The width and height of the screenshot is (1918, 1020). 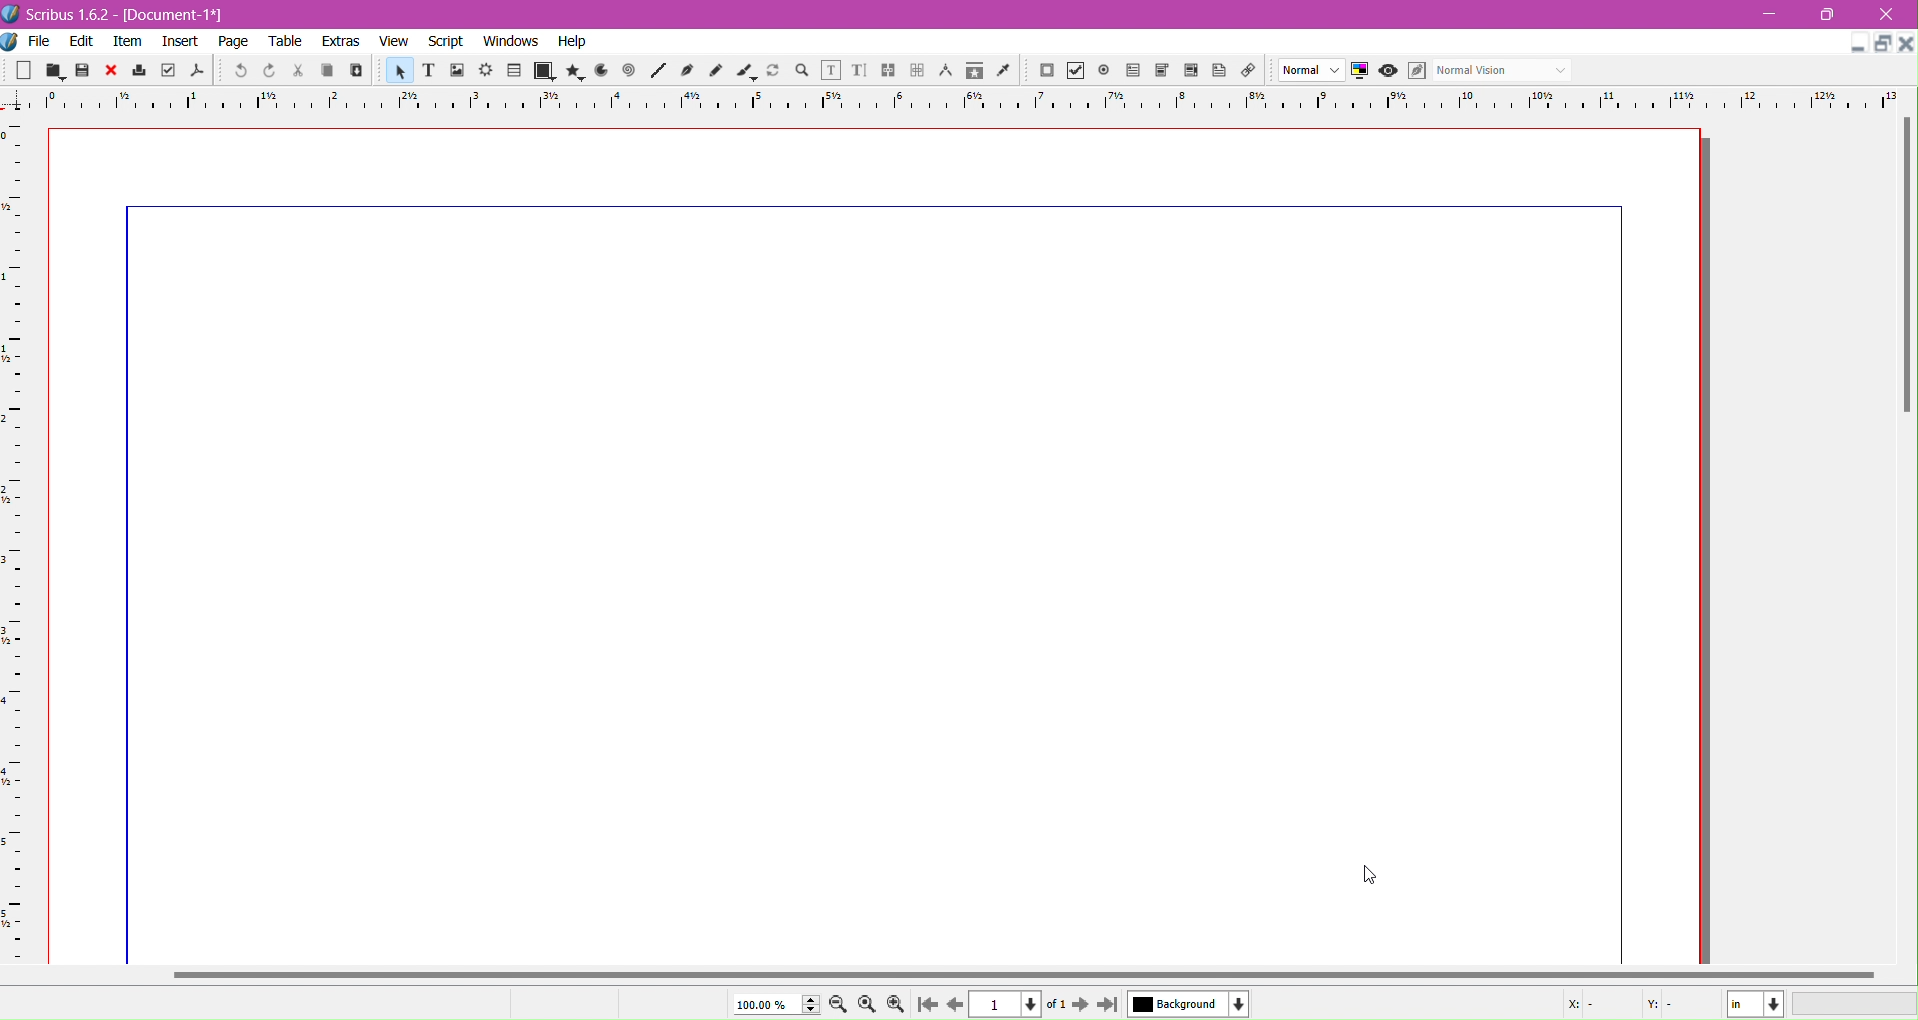 What do you see at coordinates (598, 71) in the screenshot?
I see `arc` at bounding box center [598, 71].